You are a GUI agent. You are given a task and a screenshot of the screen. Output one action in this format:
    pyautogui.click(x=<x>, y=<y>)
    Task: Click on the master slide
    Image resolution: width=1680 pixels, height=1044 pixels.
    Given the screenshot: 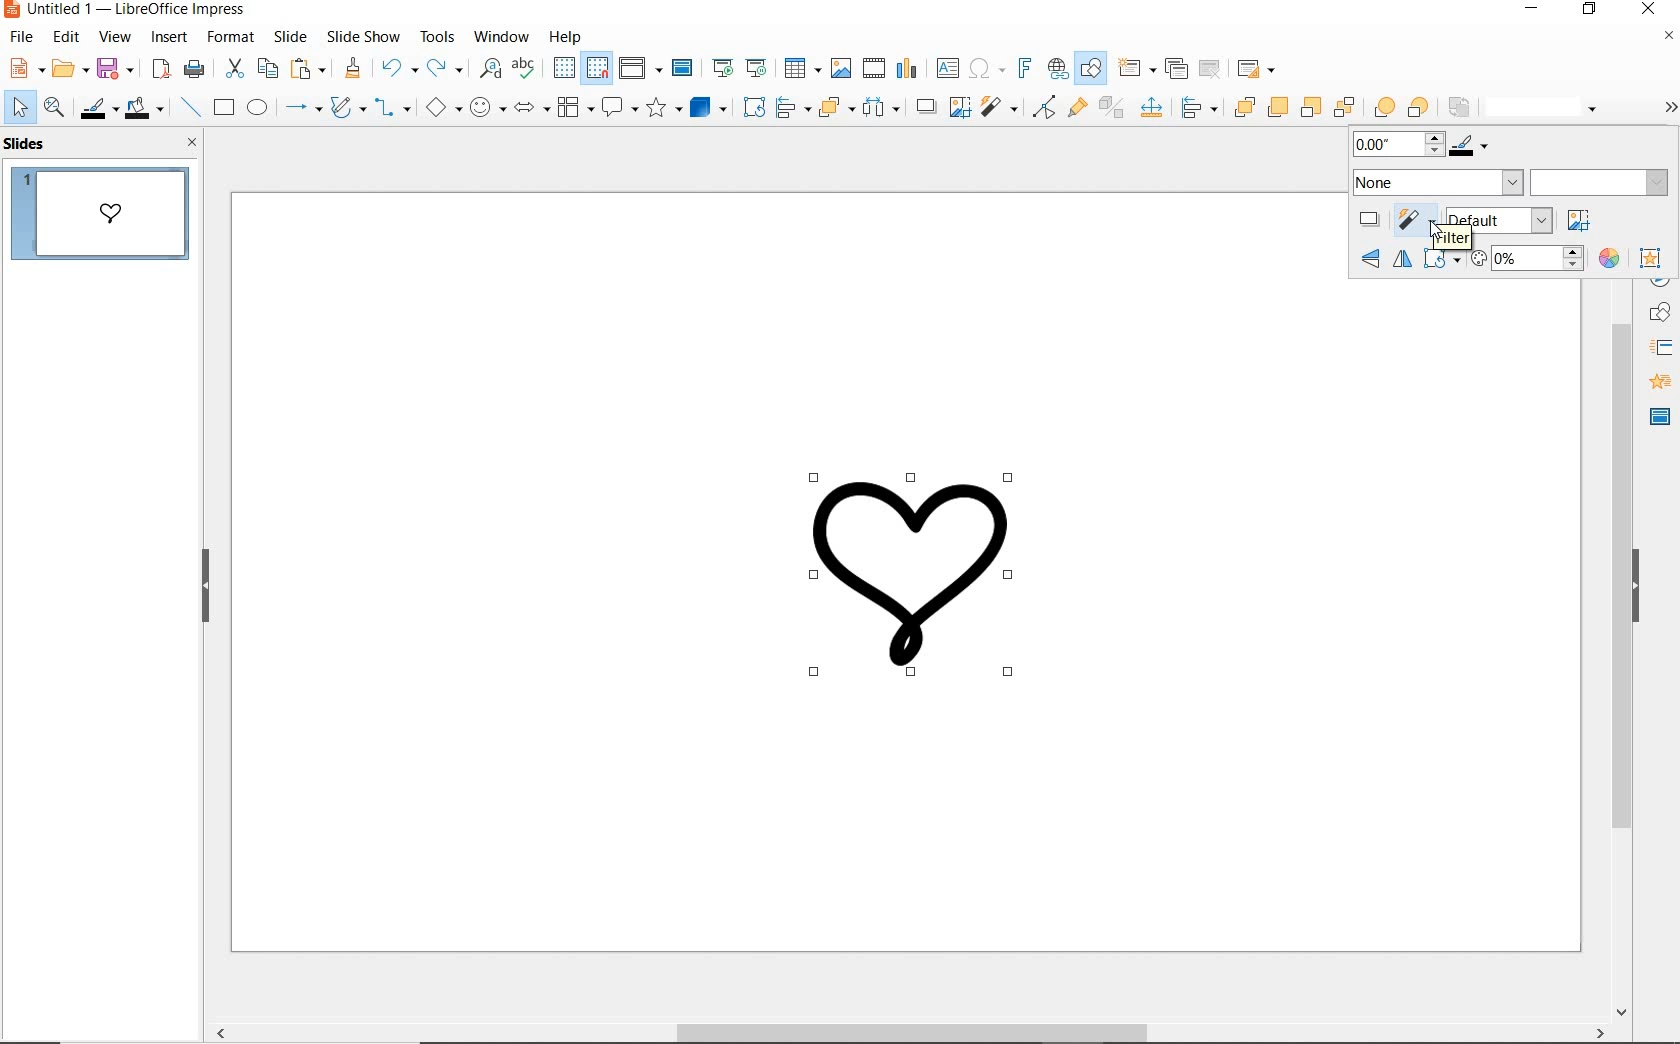 What is the action you would take?
    pyautogui.click(x=683, y=69)
    